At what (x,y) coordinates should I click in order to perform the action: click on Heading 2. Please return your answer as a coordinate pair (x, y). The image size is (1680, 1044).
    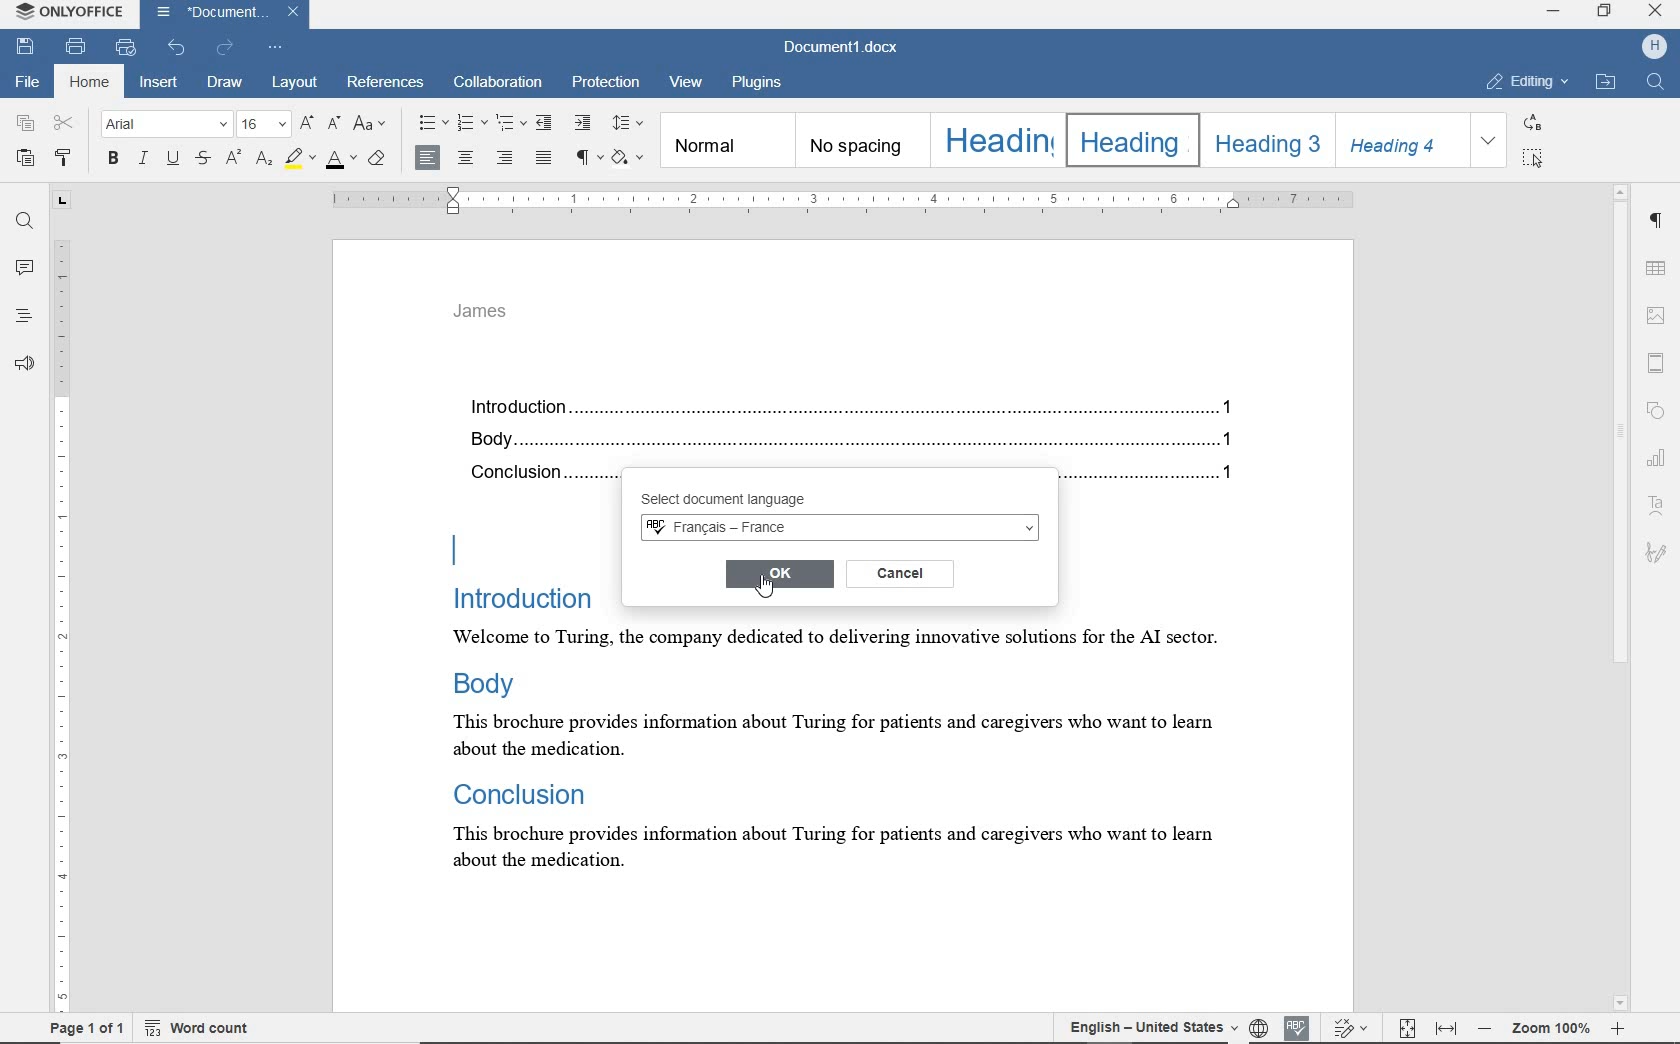
    Looking at the image, I should click on (1128, 140).